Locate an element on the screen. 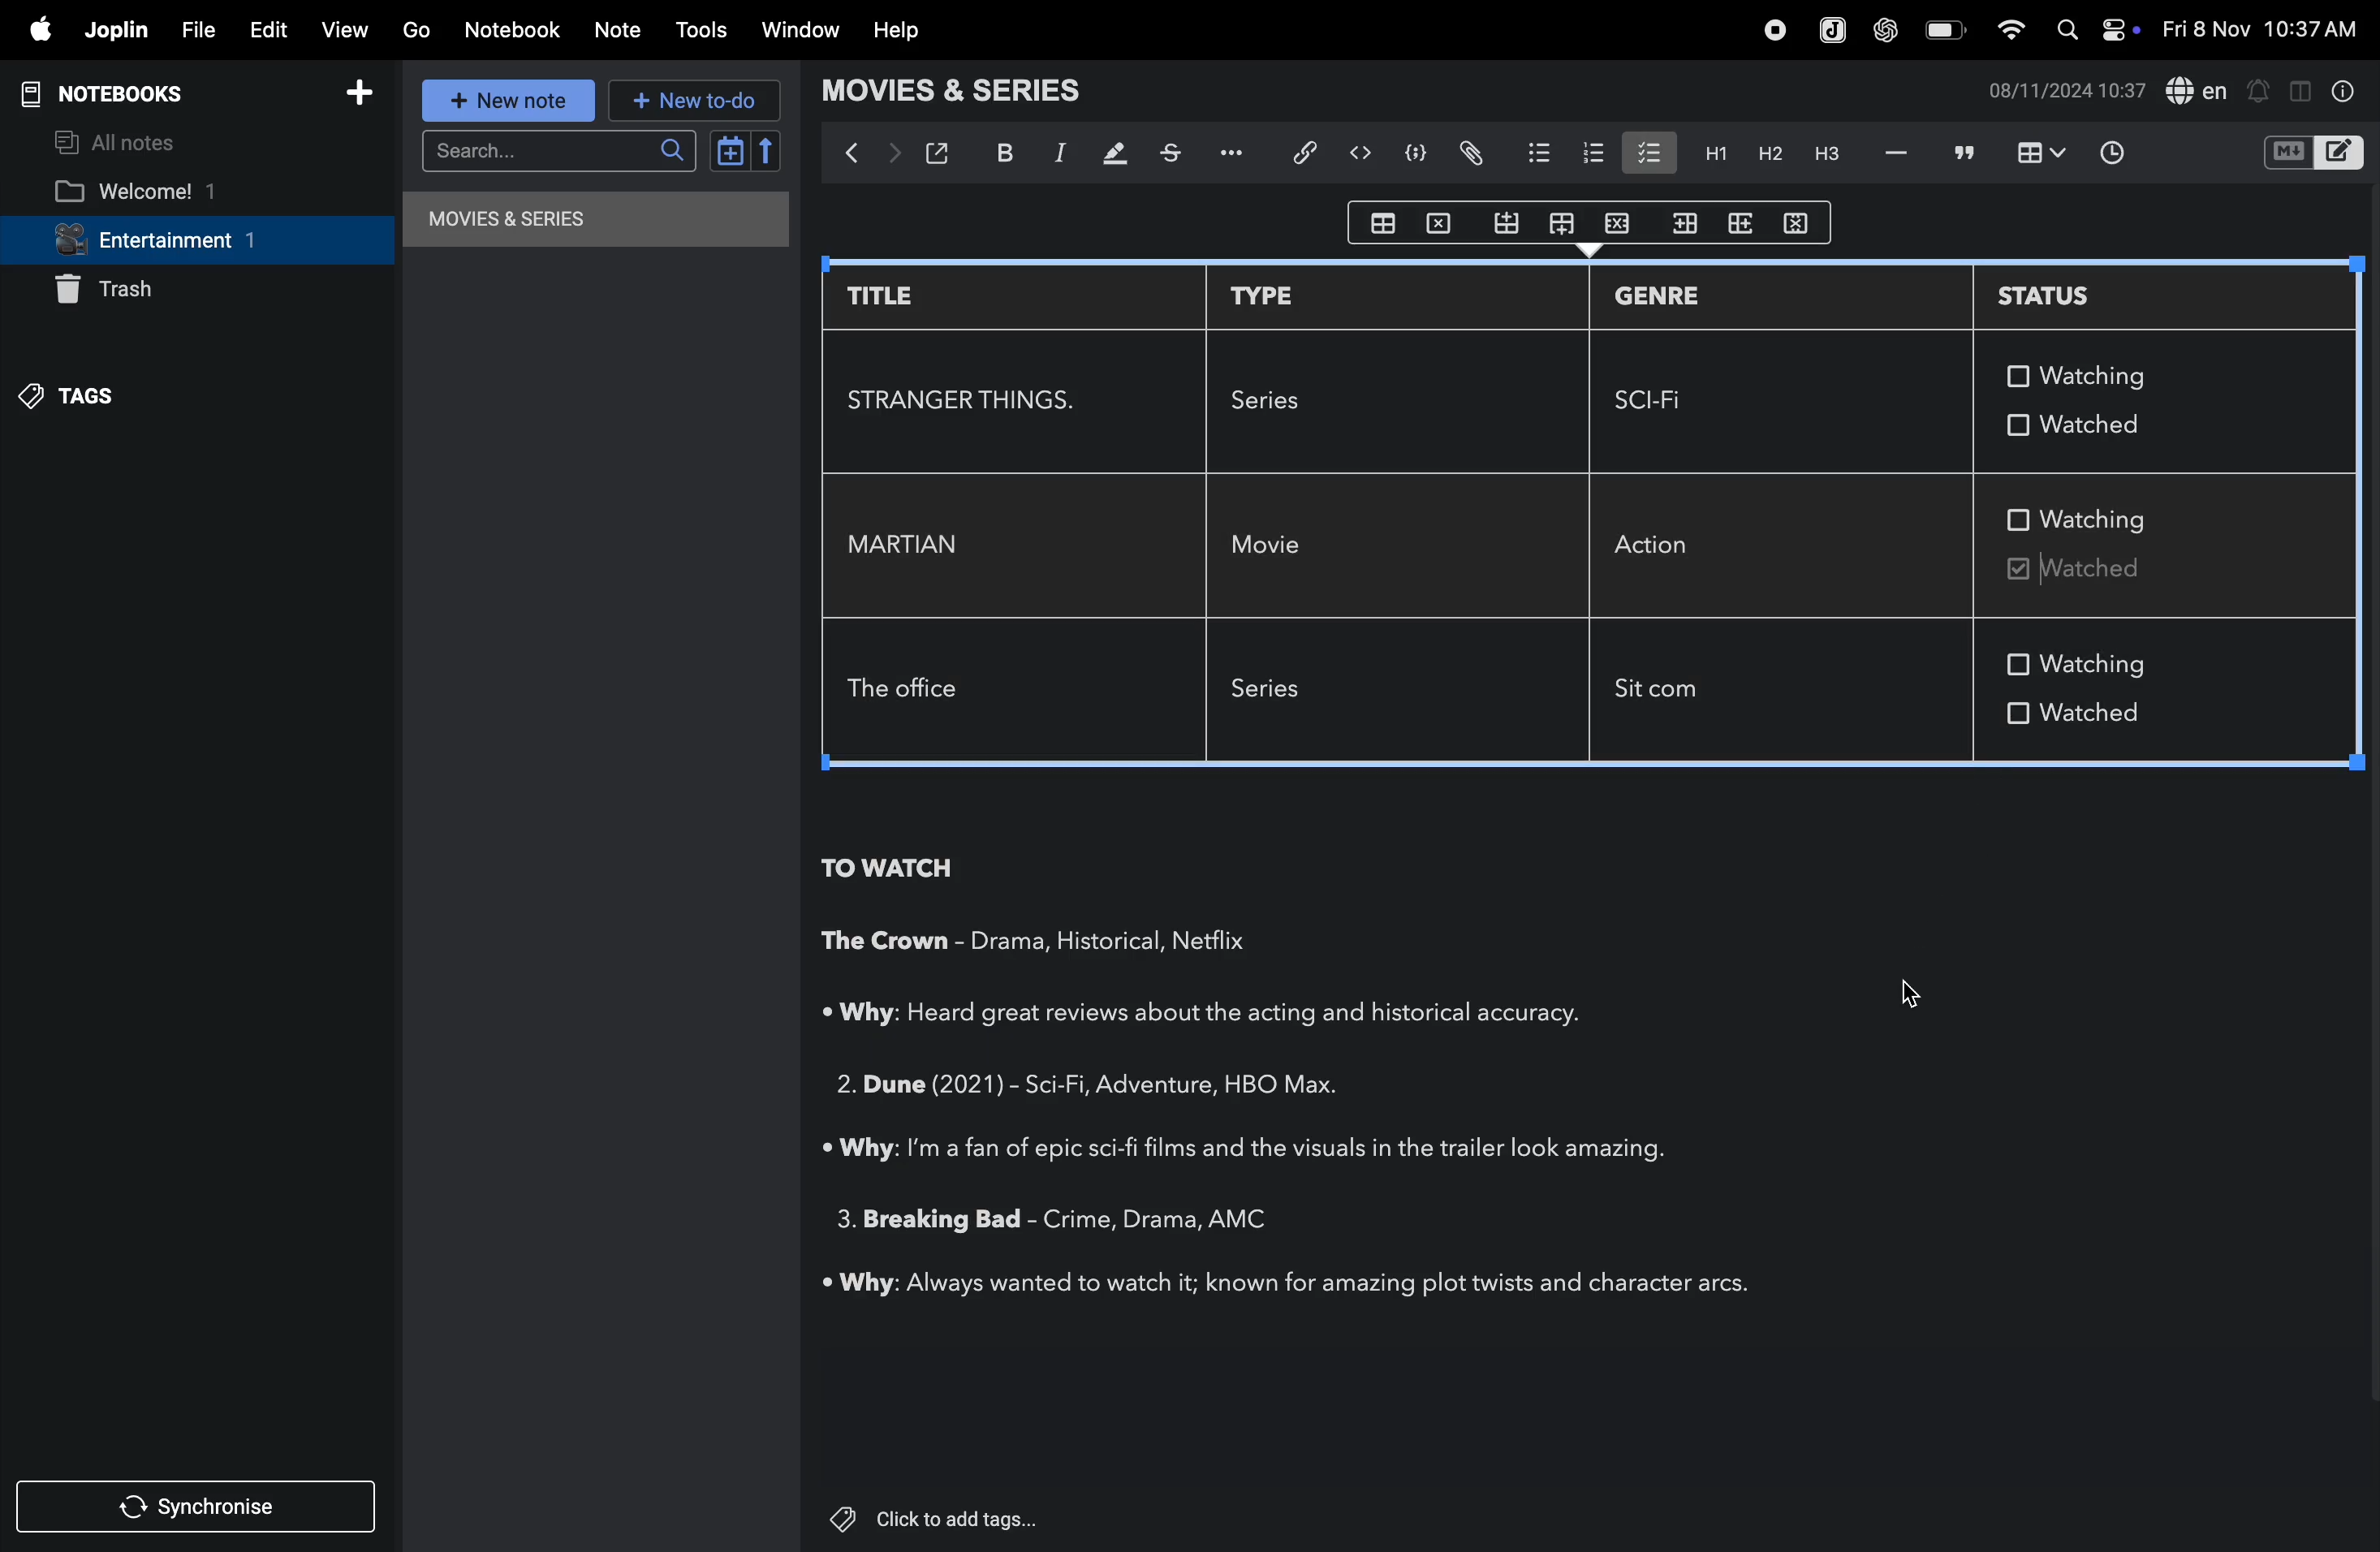 This screenshot has height=1552, width=2380. entertainment is located at coordinates (191, 242).